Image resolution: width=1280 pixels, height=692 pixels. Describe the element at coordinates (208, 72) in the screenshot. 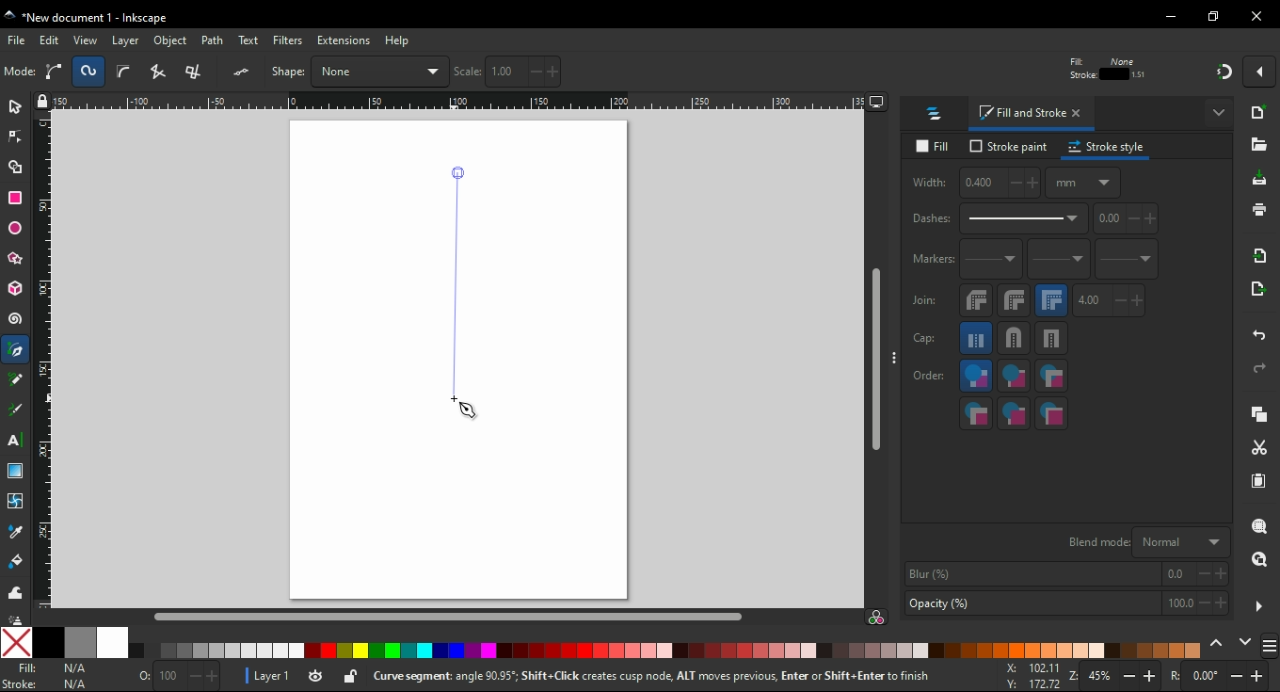

I see `rotate 90` at that location.